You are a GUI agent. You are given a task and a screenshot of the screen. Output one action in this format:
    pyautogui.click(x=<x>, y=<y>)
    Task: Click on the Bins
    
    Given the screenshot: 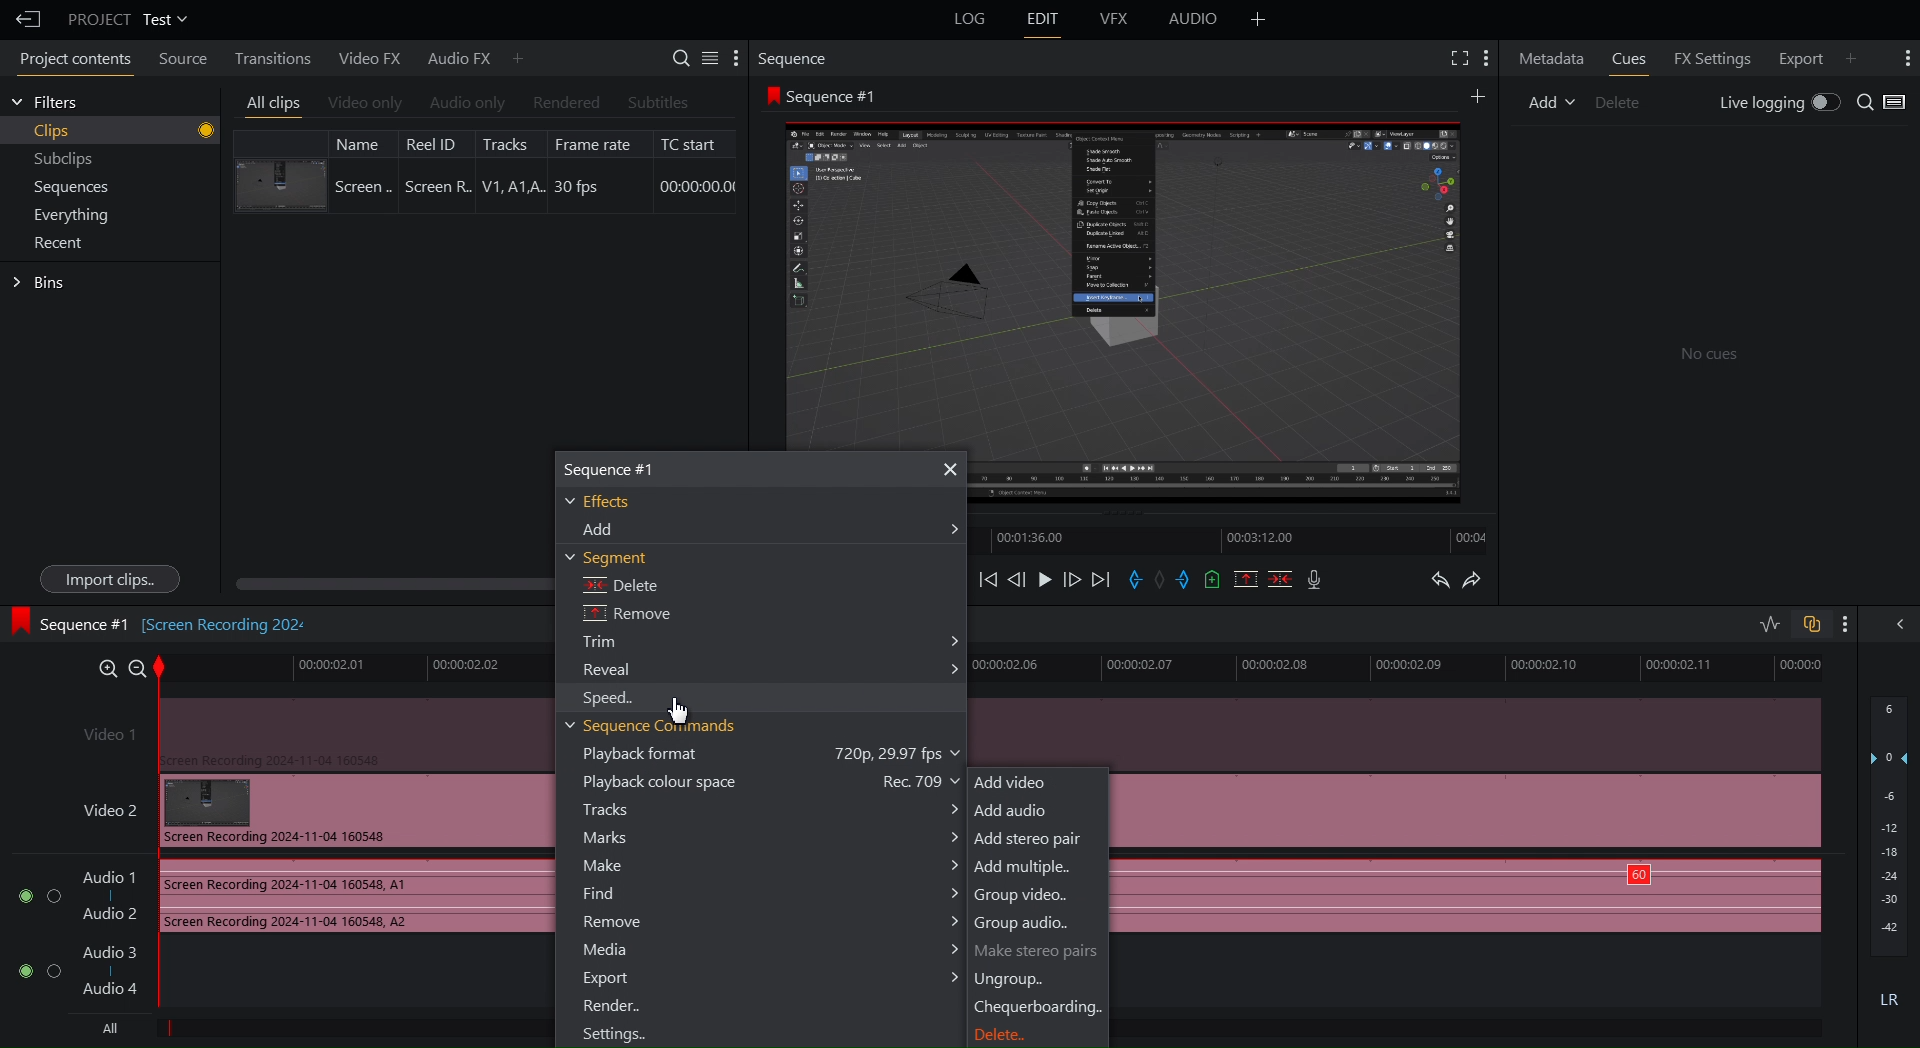 What is the action you would take?
    pyautogui.click(x=42, y=283)
    